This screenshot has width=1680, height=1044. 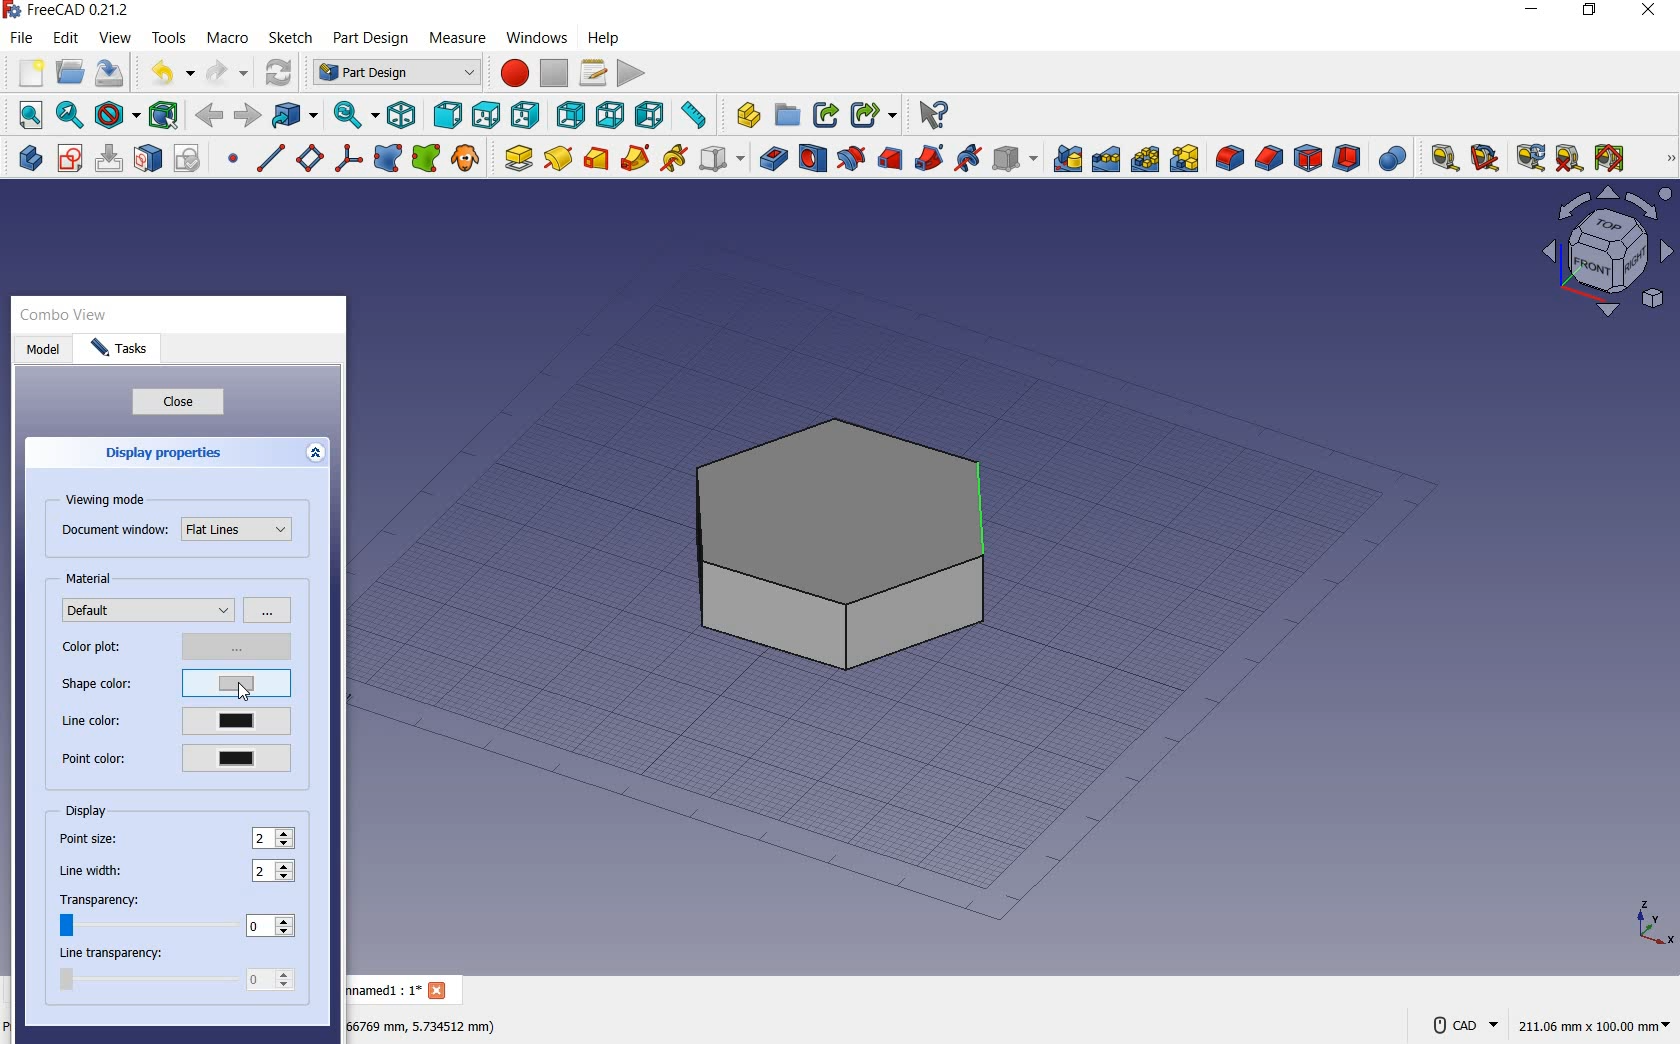 What do you see at coordinates (26, 155) in the screenshot?
I see `create body` at bounding box center [26, 155].